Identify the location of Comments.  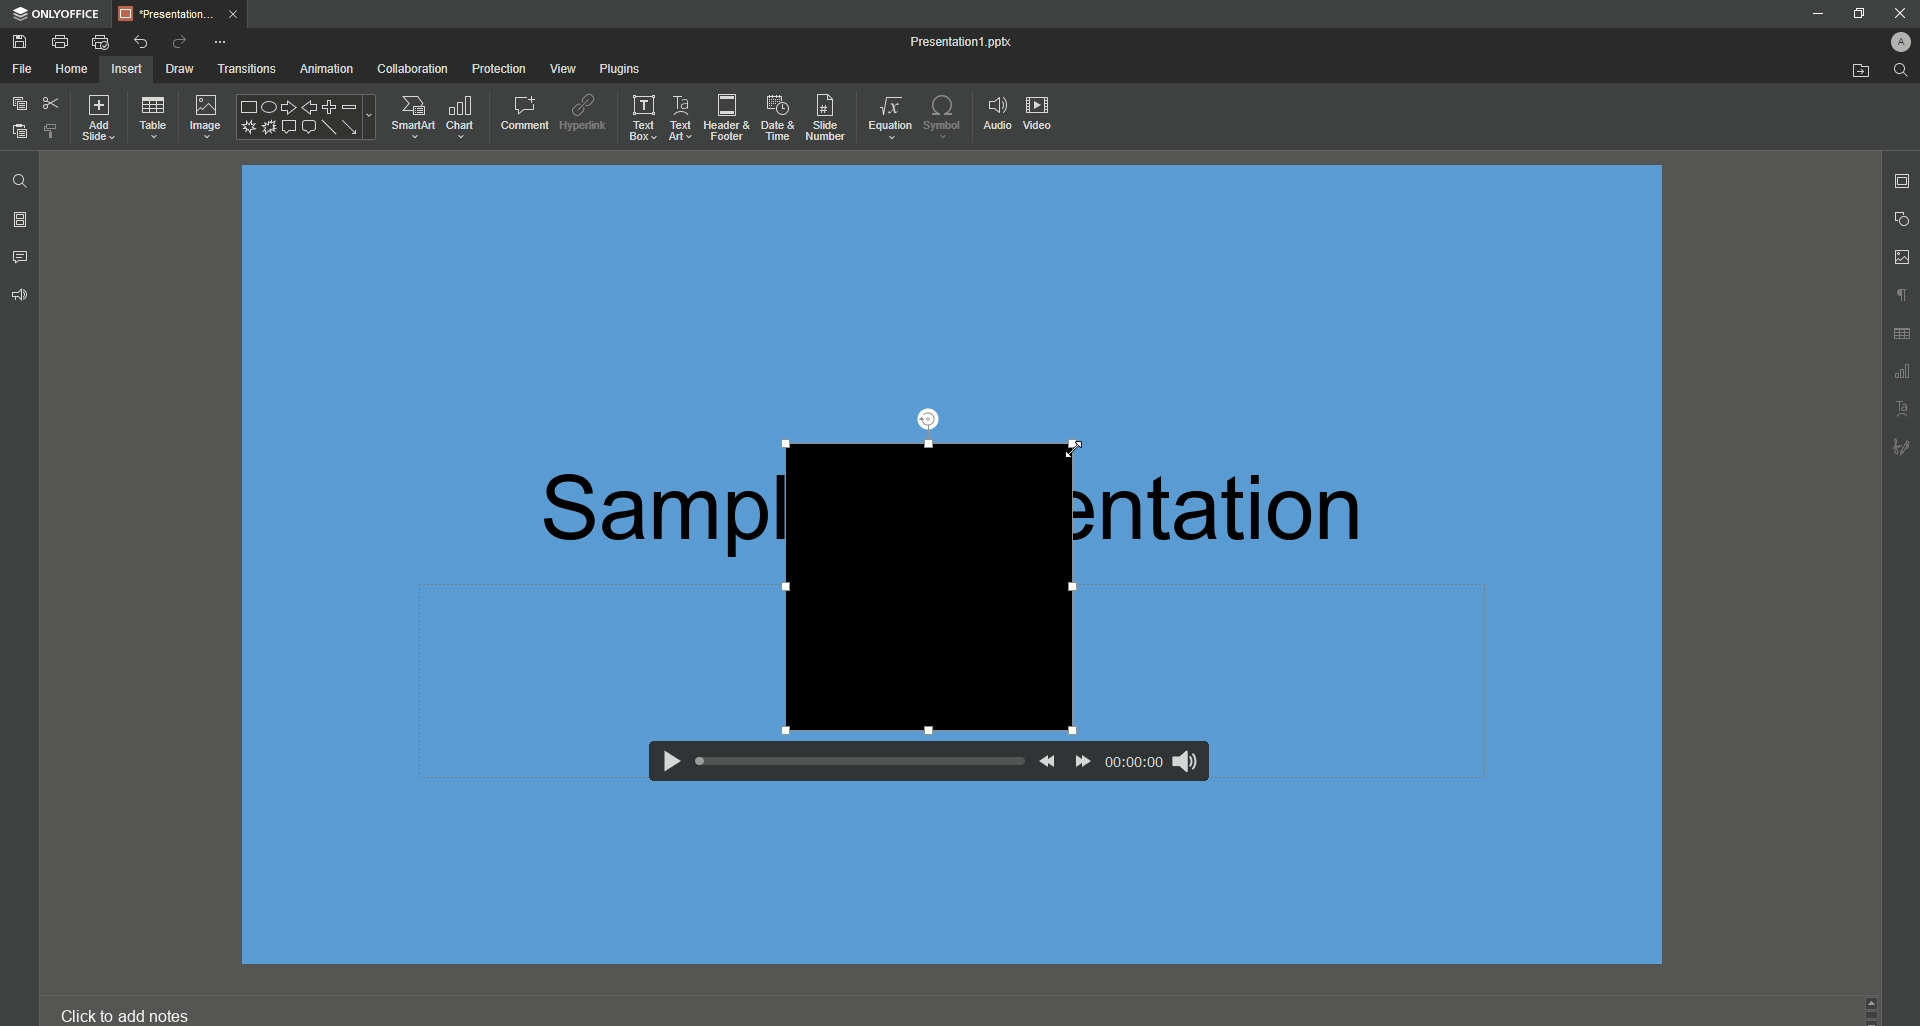
(22, 258).